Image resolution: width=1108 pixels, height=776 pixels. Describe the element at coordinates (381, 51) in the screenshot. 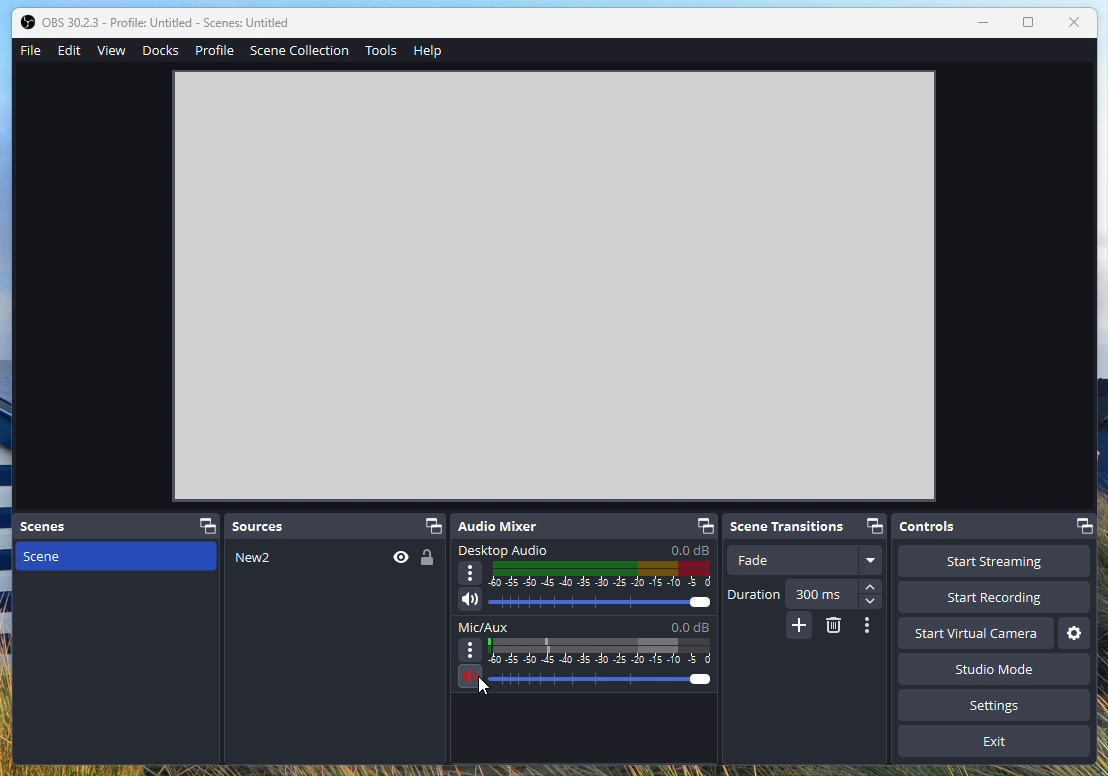

I see `Tools` at that location.